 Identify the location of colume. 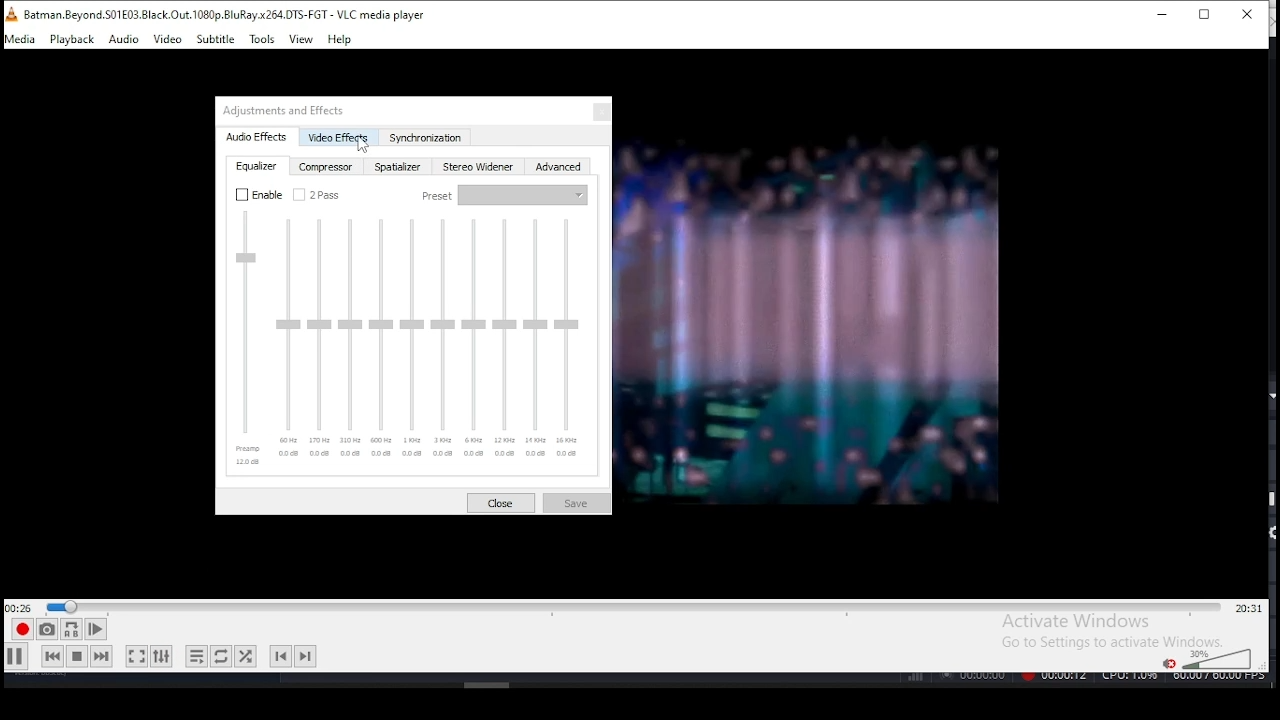
(1216, 658).